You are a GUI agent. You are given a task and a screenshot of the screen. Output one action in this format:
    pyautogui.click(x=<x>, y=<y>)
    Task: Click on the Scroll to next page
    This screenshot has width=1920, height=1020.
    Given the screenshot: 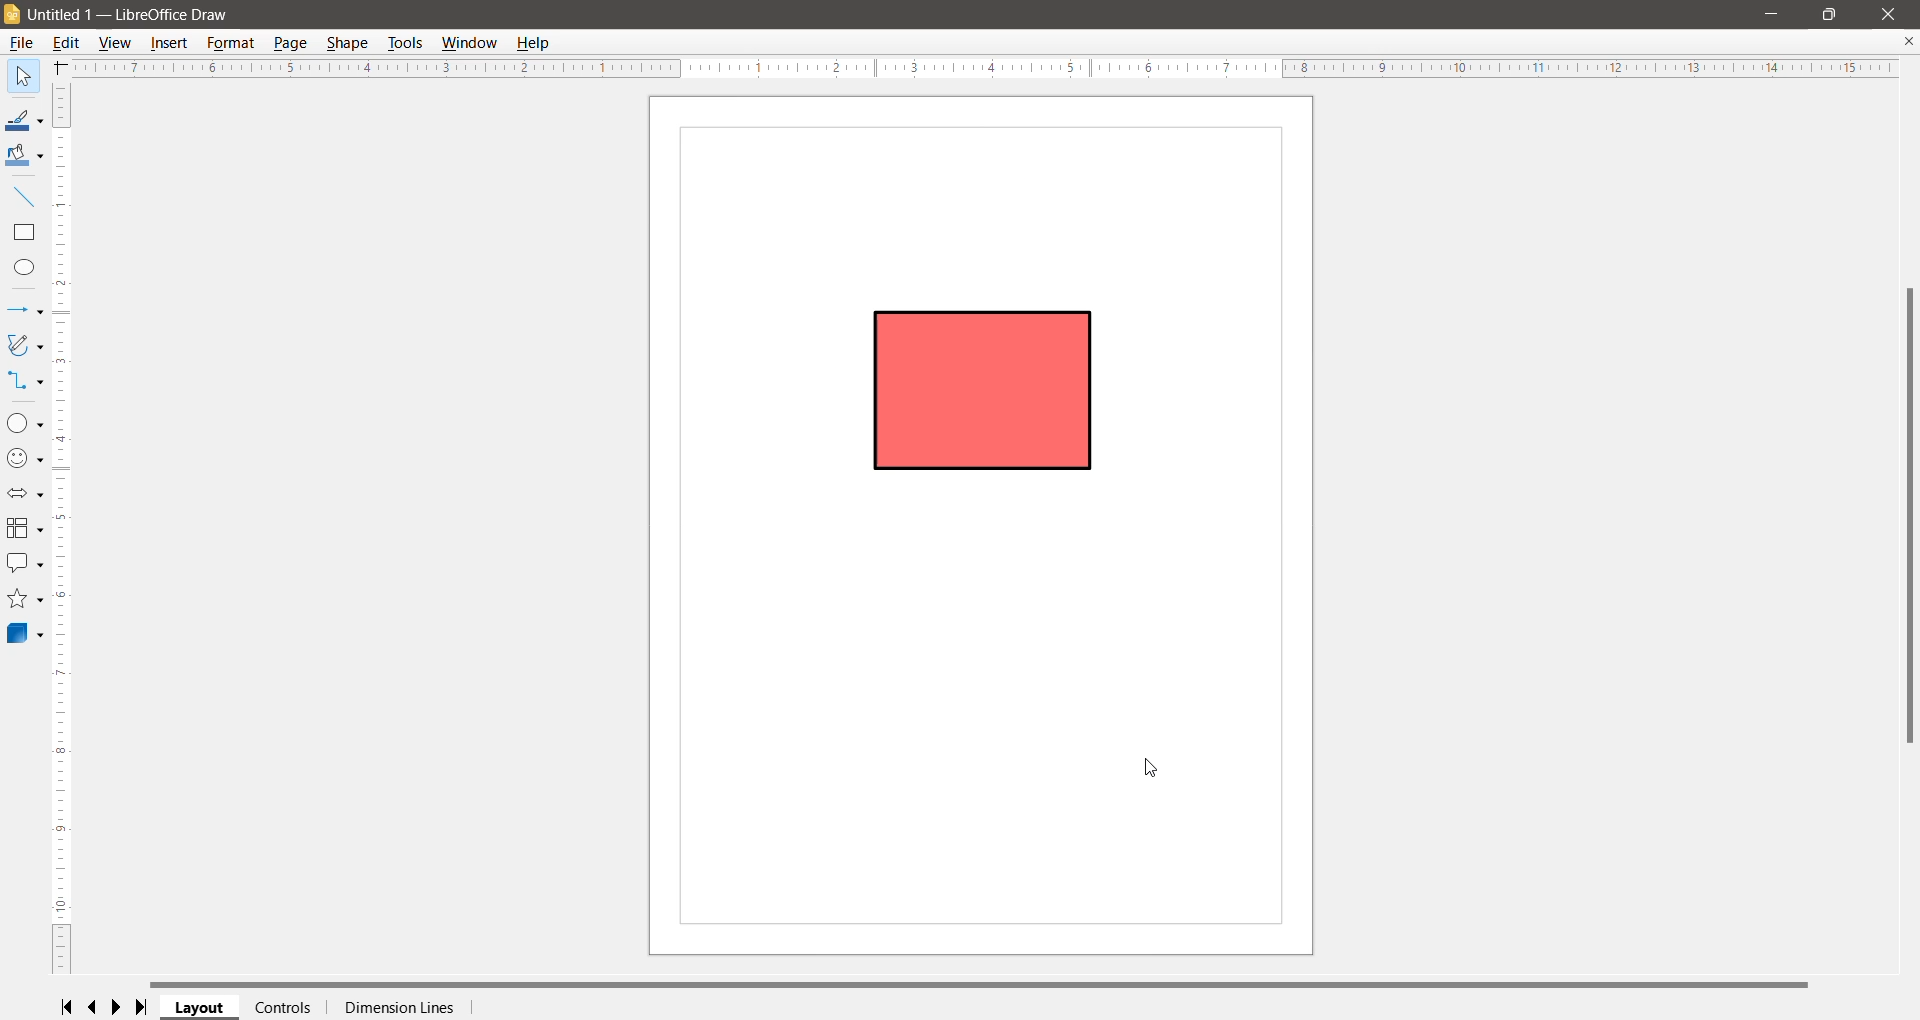 What is the action you would take?
    pyautogui.click(x=118, y=1008)
    